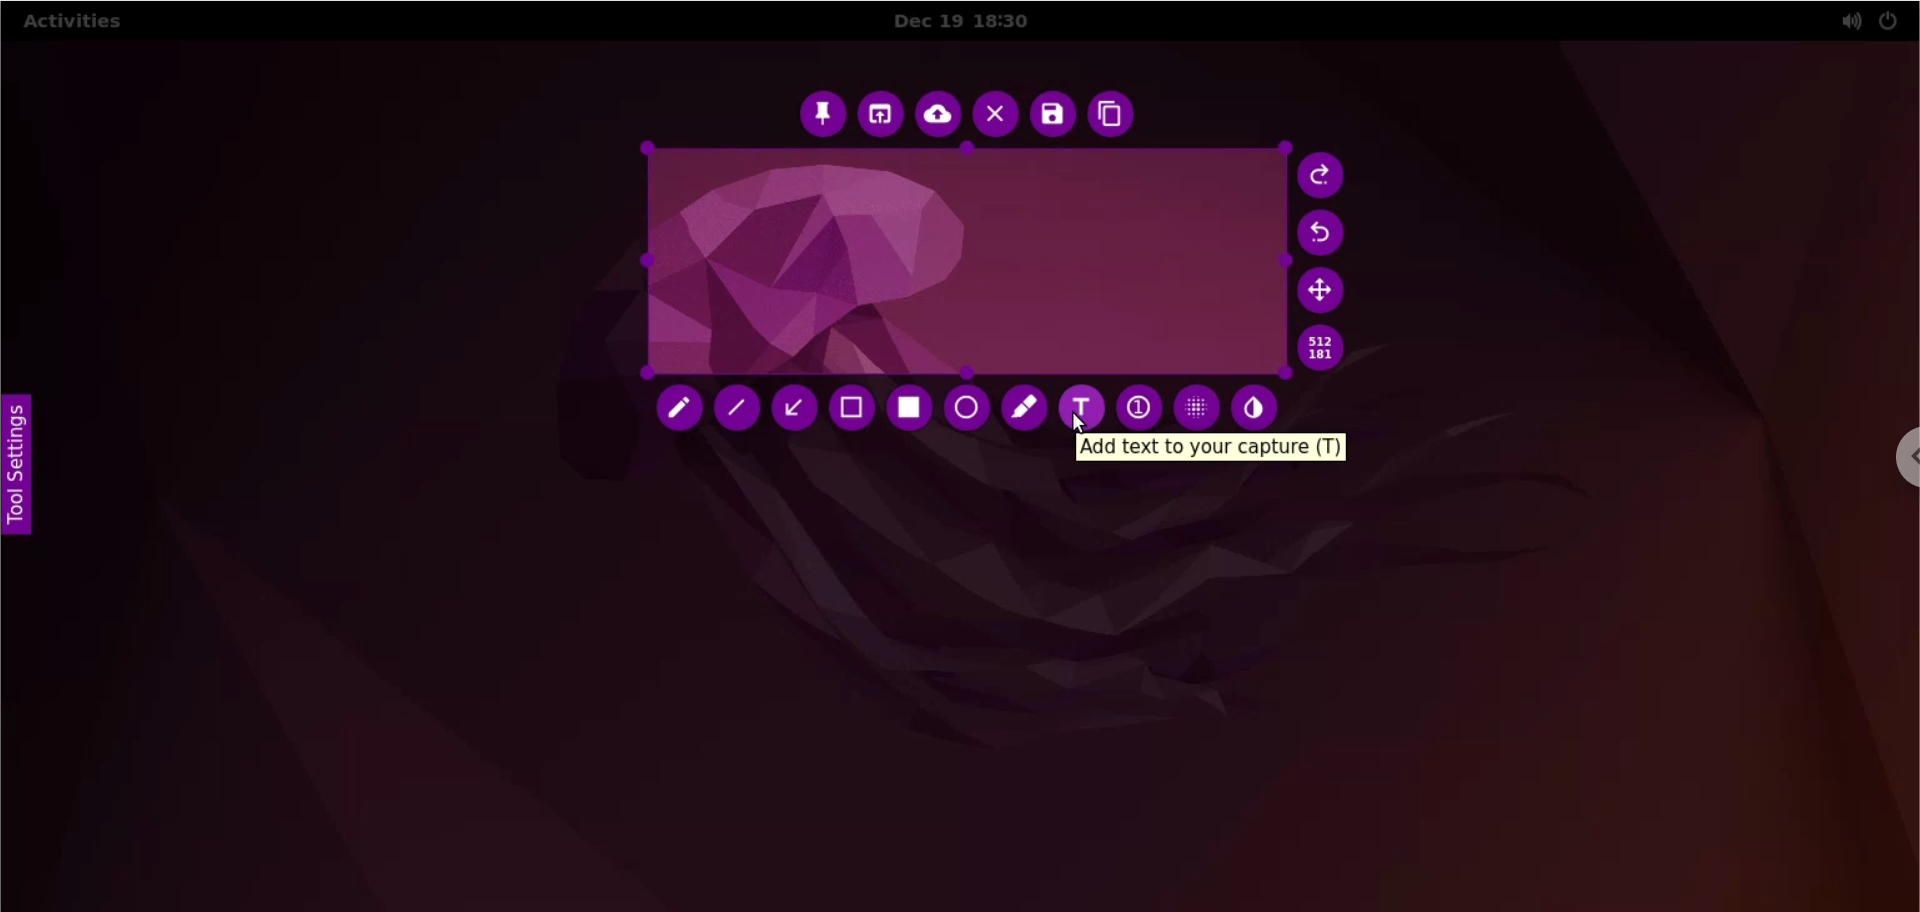 This screenshot has width=1920, height=912. Describe the element at coordinates (935, 115) in the screenshot. I see `upload` at that location.